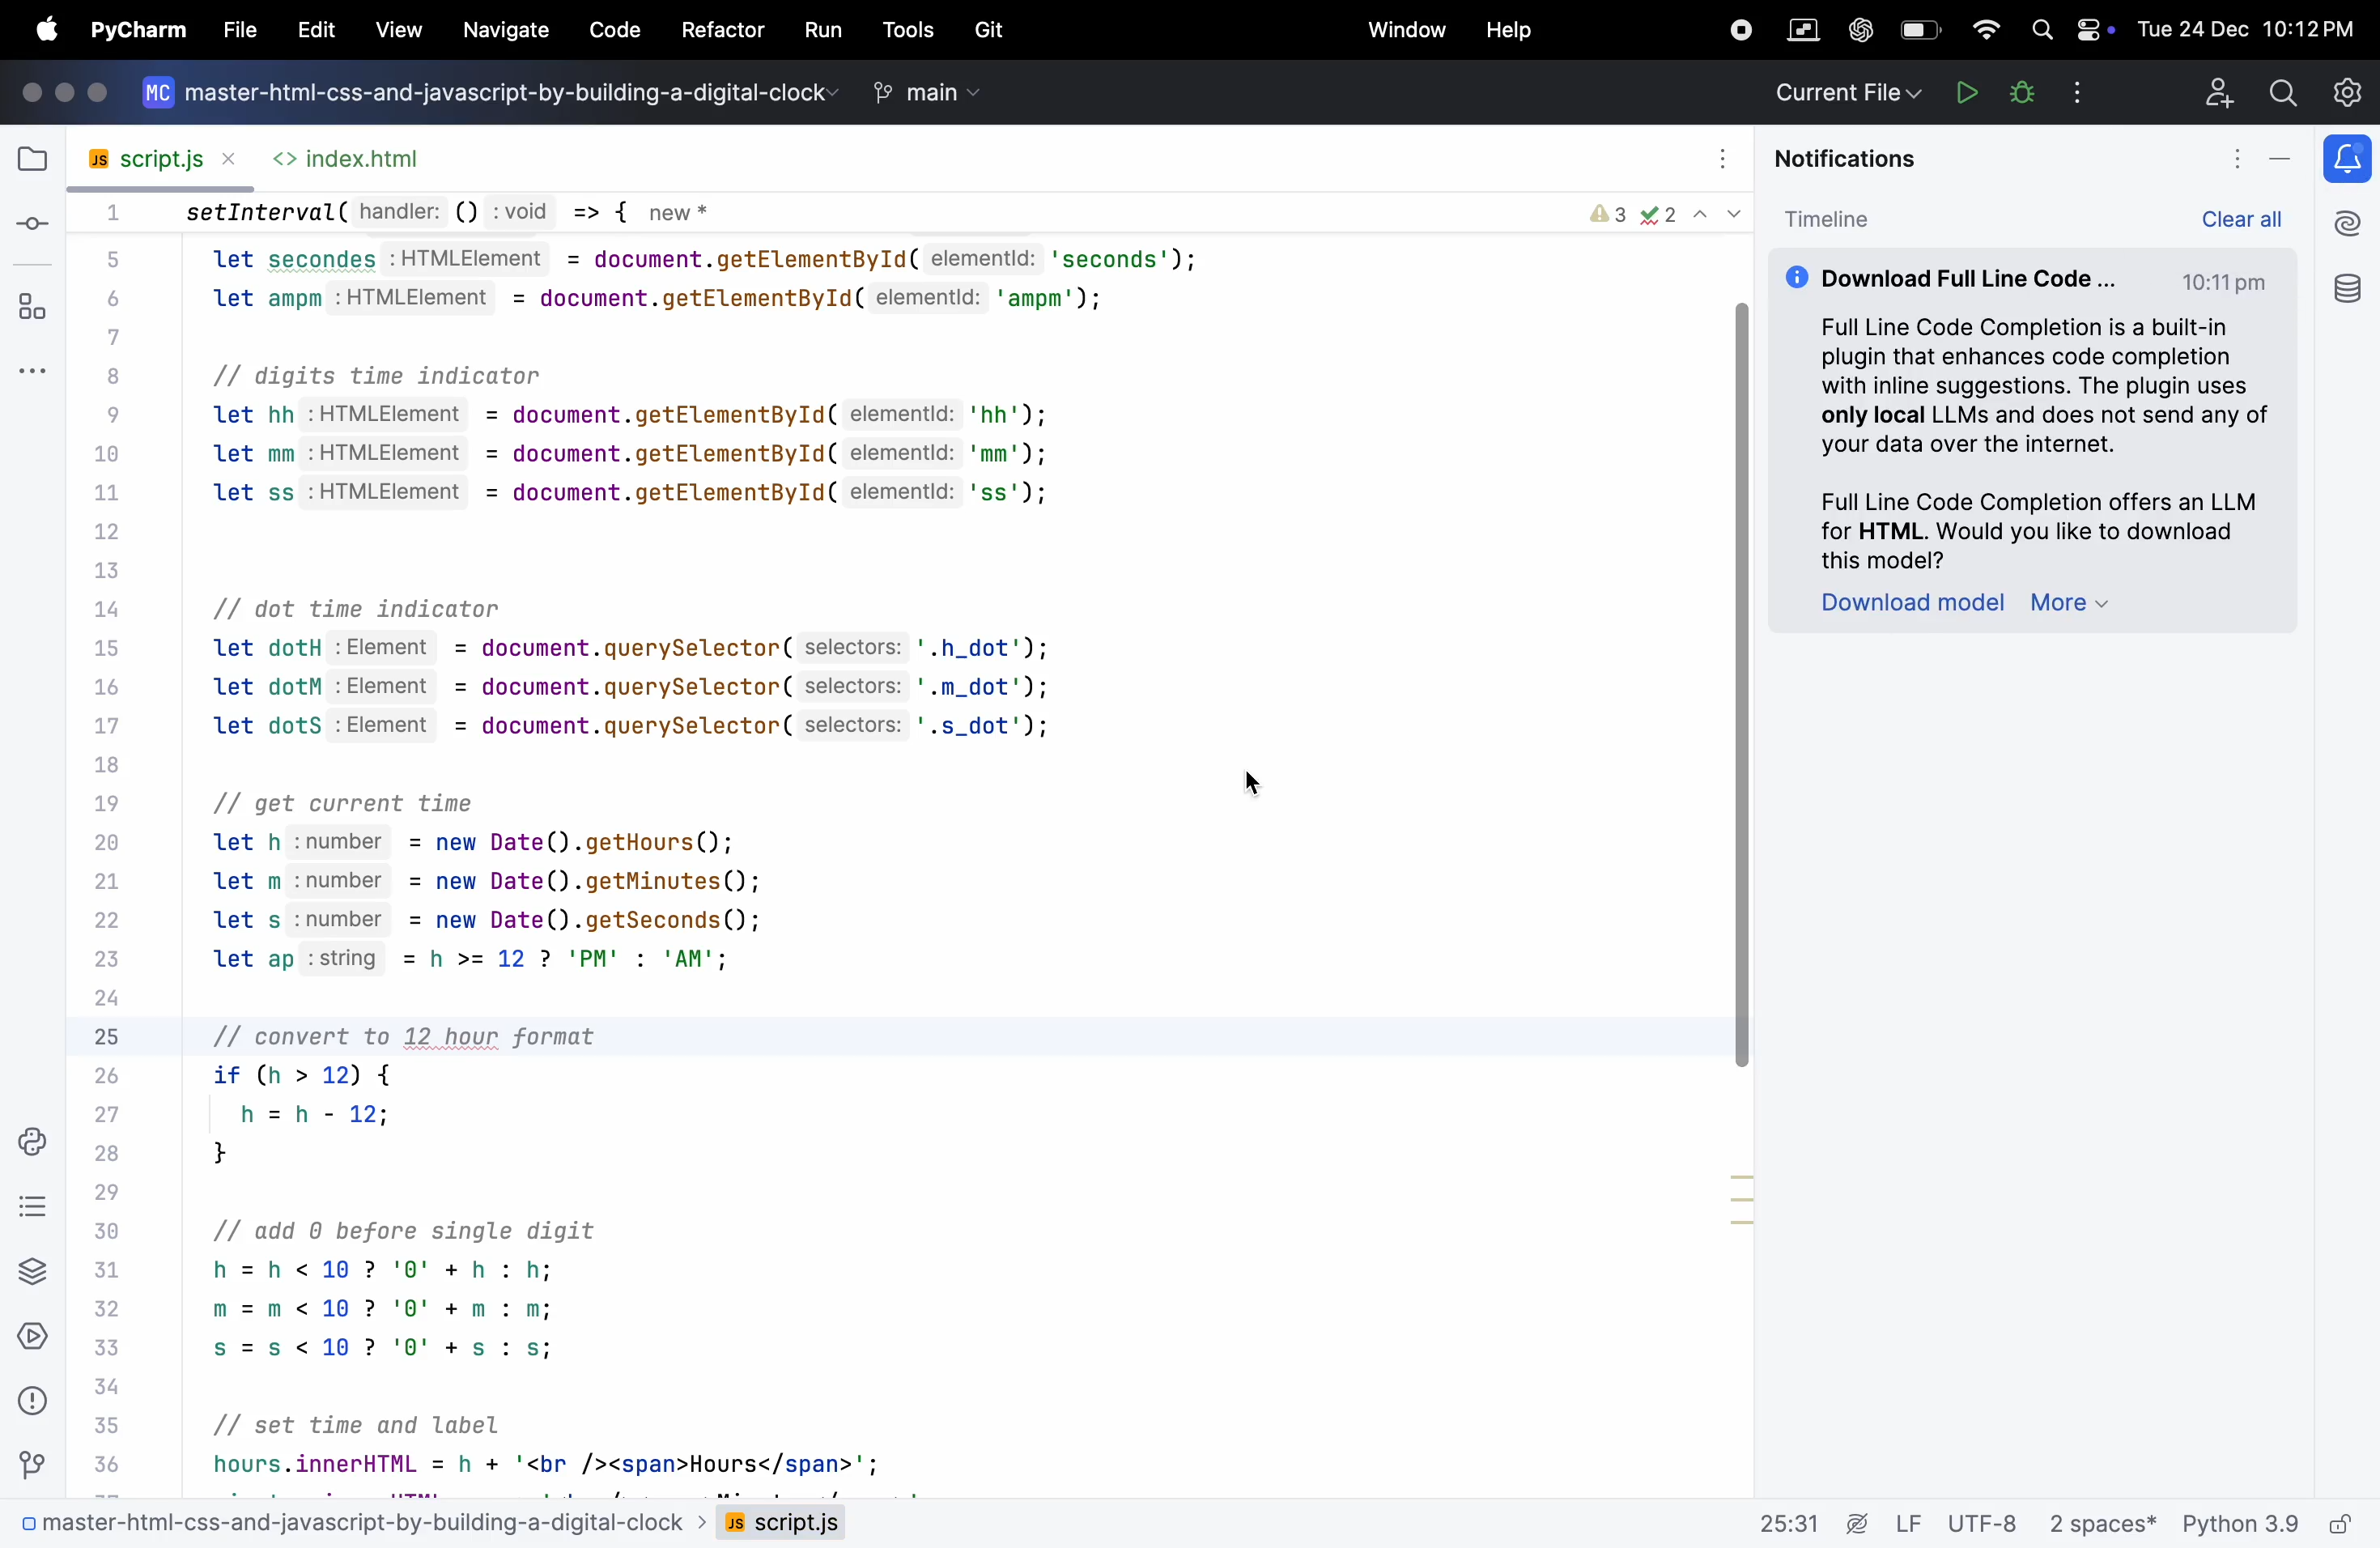 This screenshot has width=2380, height=1548. I want to click on chatgpt, so click(1858, 28).